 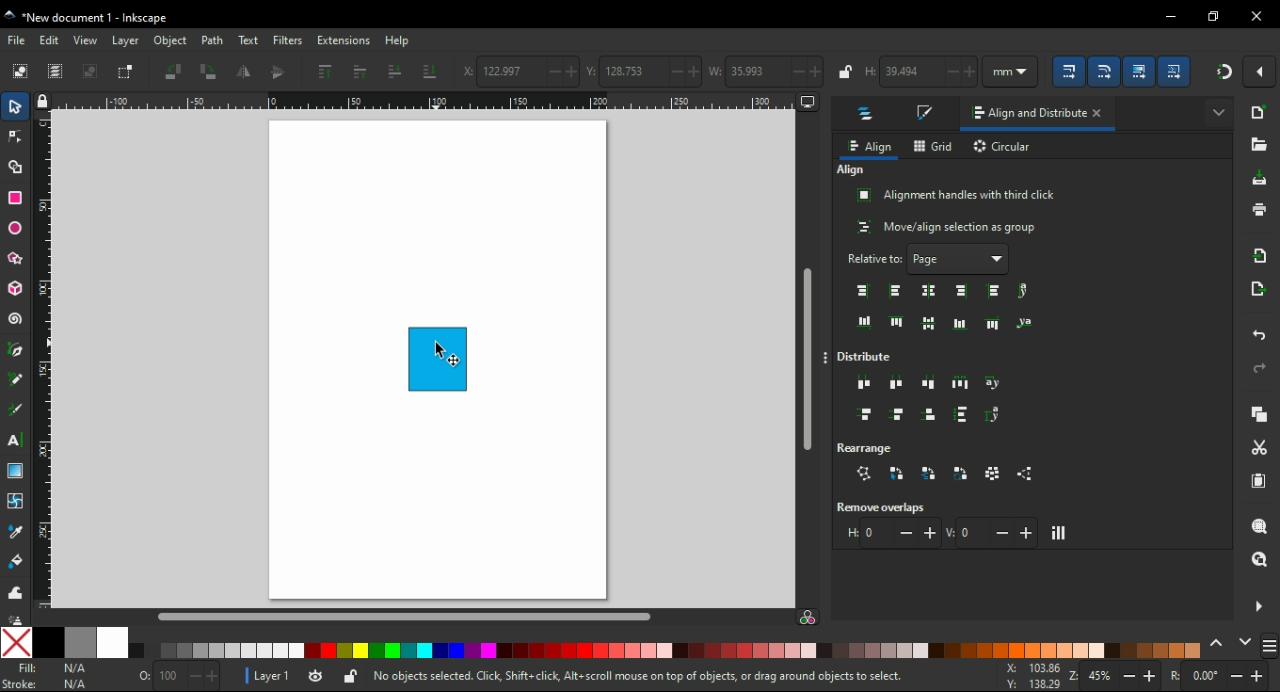 What do you see at coordinates (1220, 674) in the screenshot?
I see `rotation` at bounding box center [1220, 674].